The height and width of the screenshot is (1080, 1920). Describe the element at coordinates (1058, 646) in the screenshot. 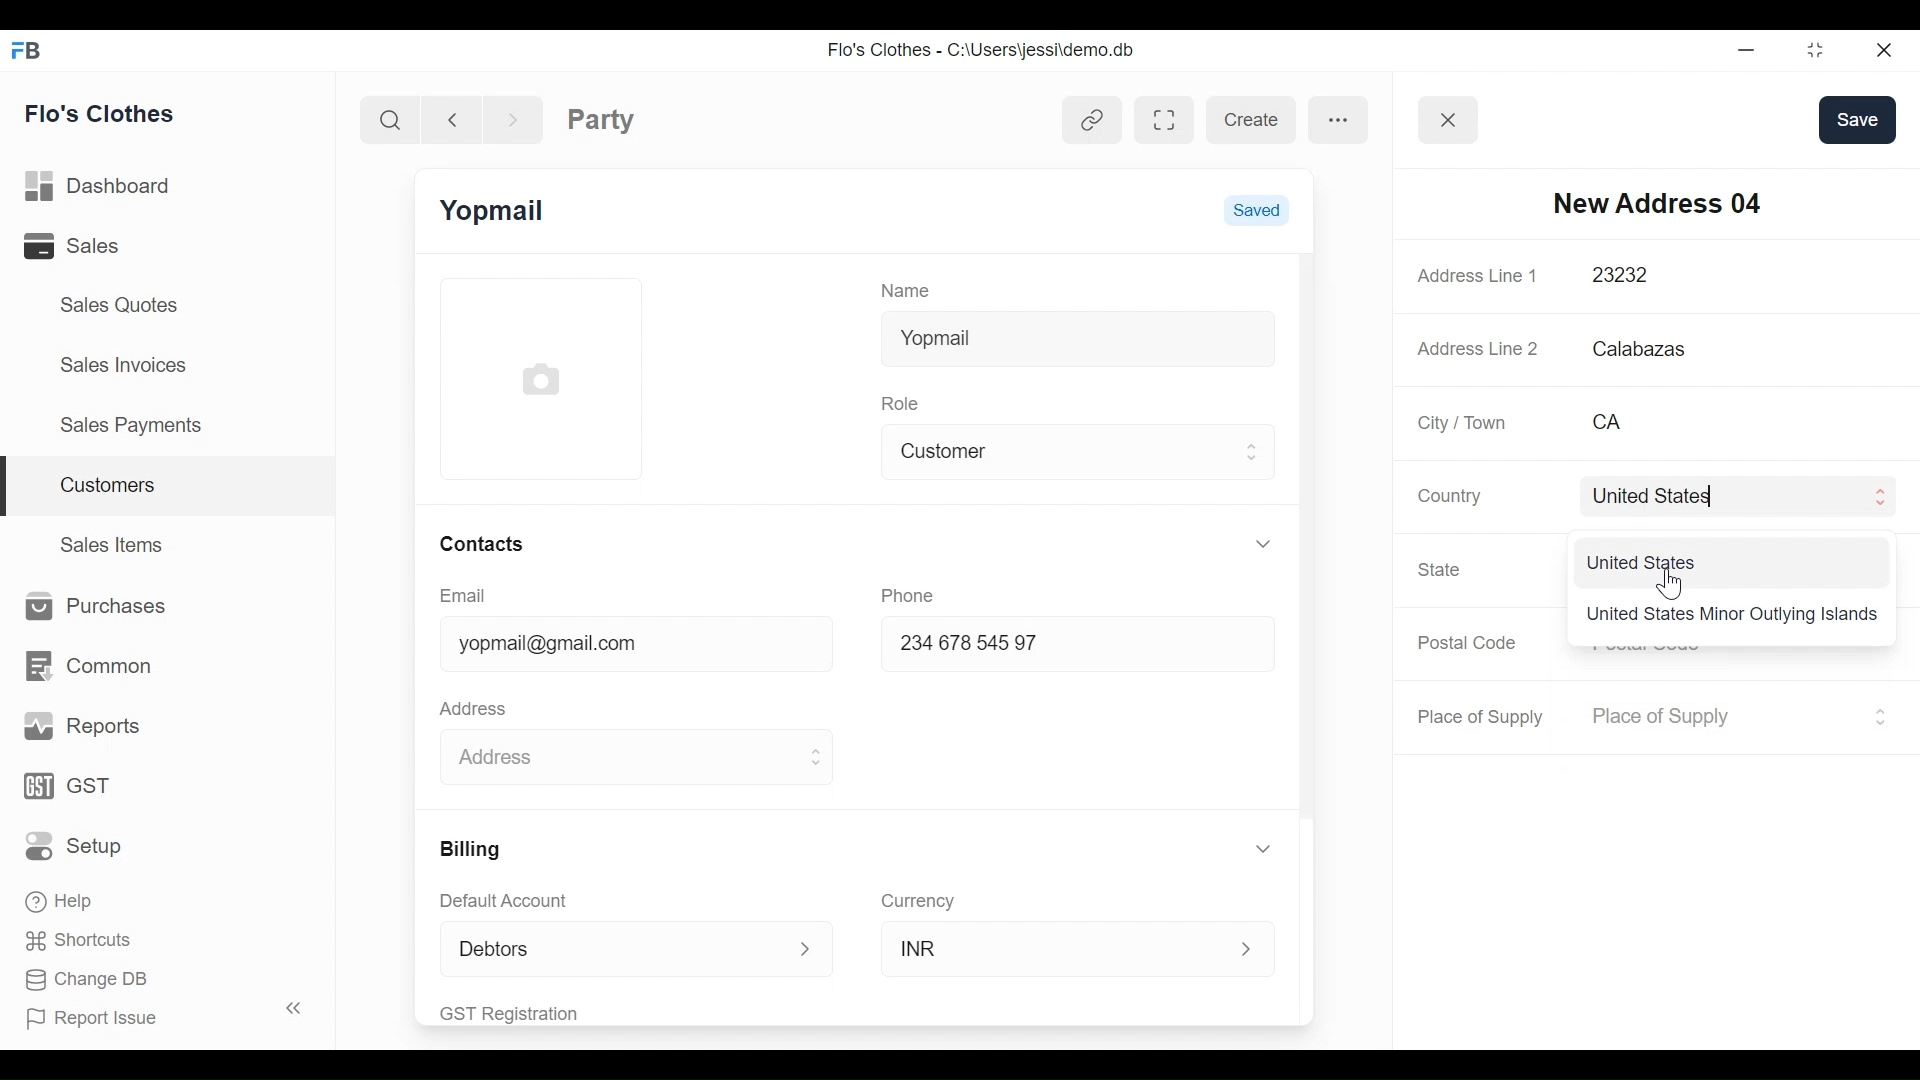

I see `234678 54597` at that location.